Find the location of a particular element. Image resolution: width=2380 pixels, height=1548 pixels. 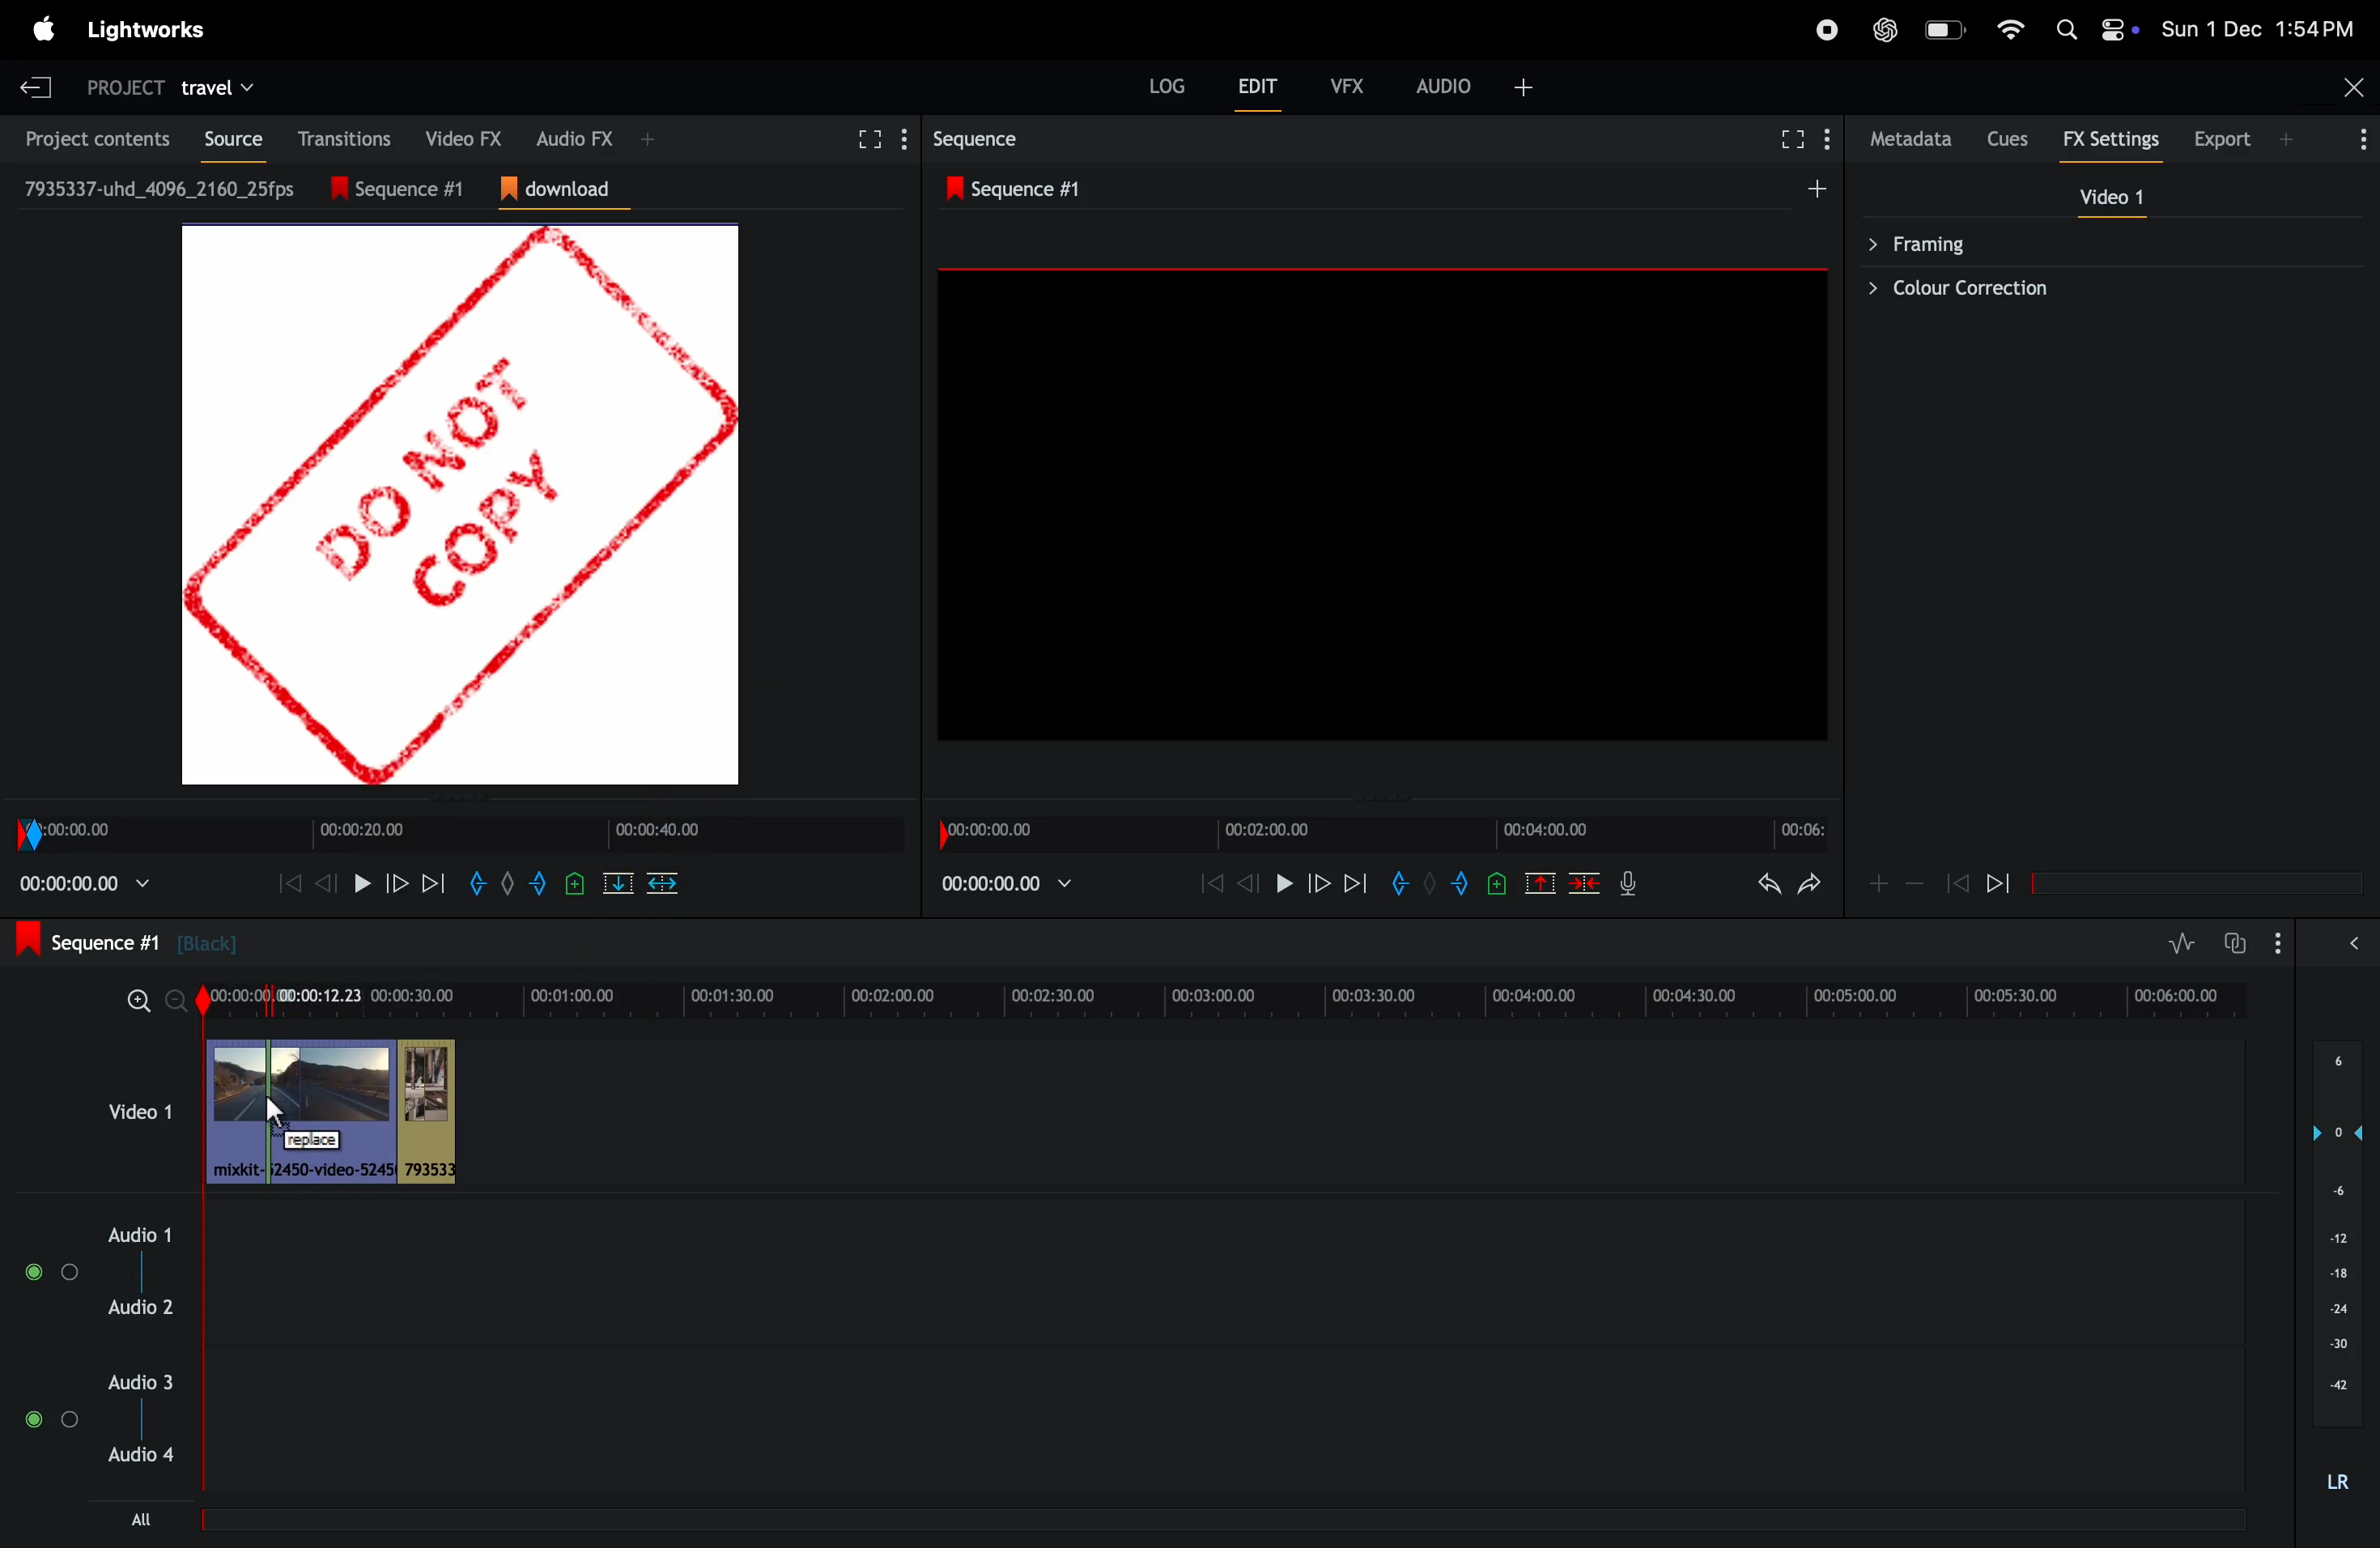

Fx setting is located at coordinates (2112, 139).